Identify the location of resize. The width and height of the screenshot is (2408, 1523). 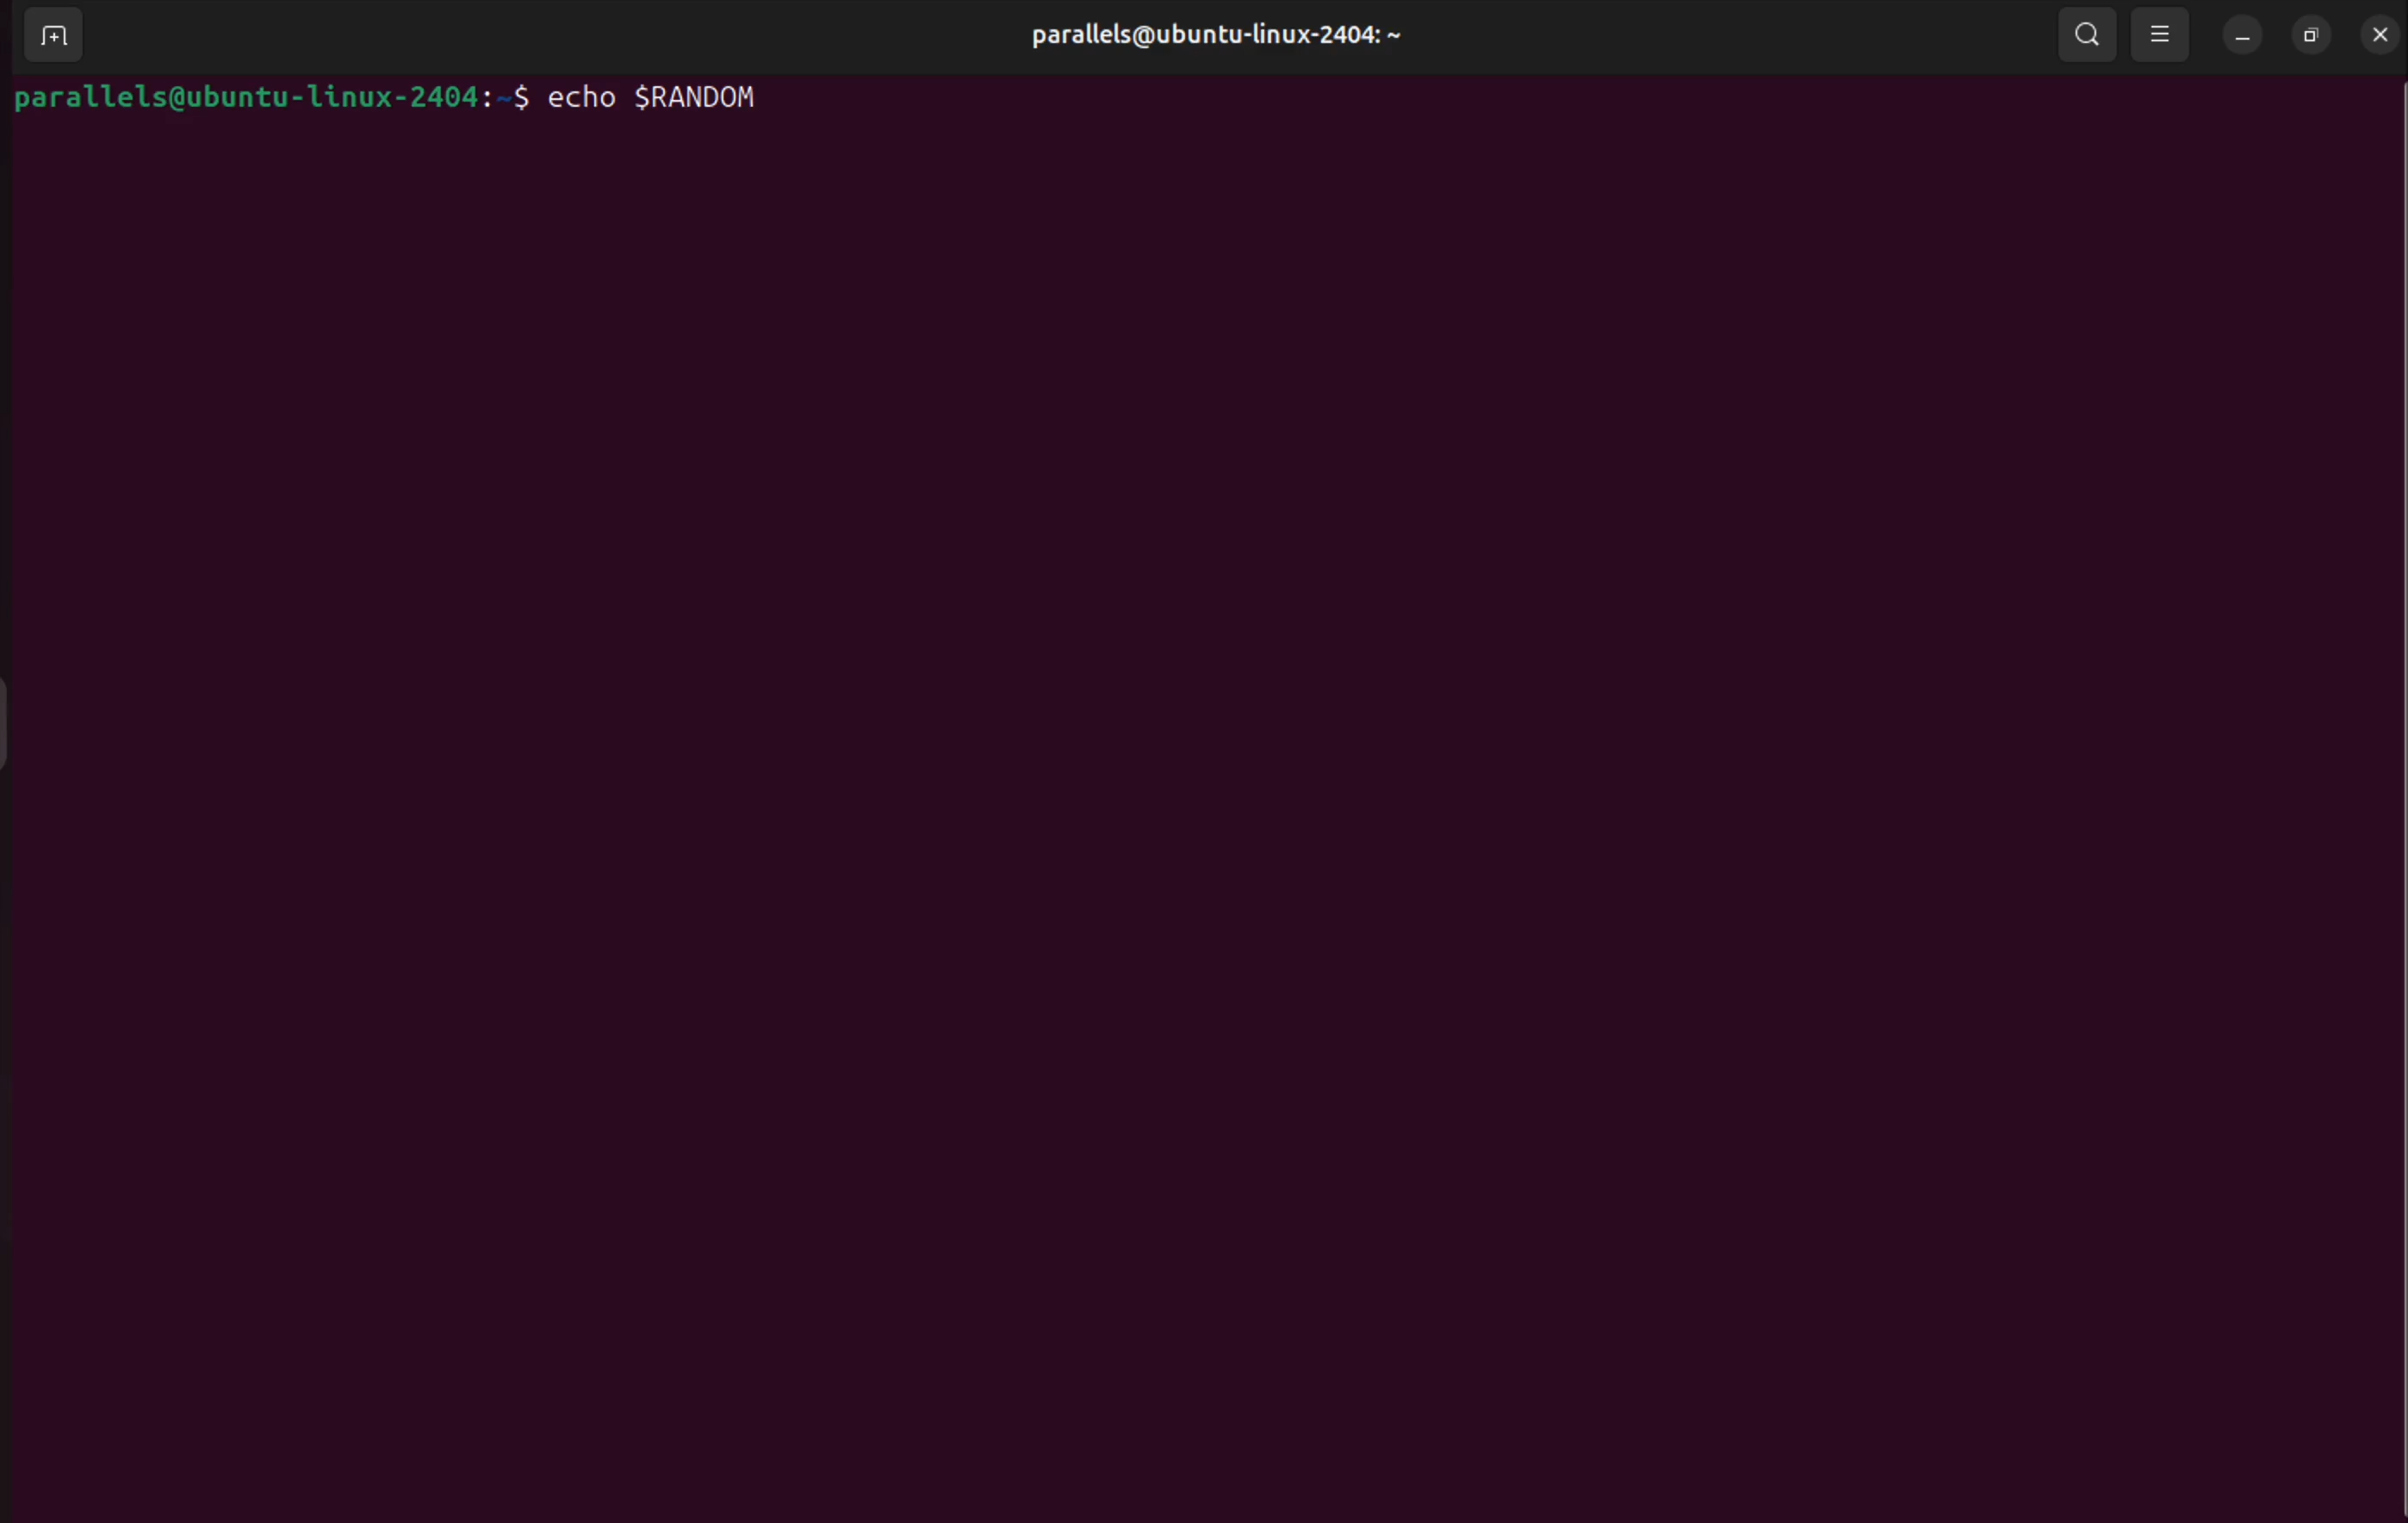
(2311, 35).